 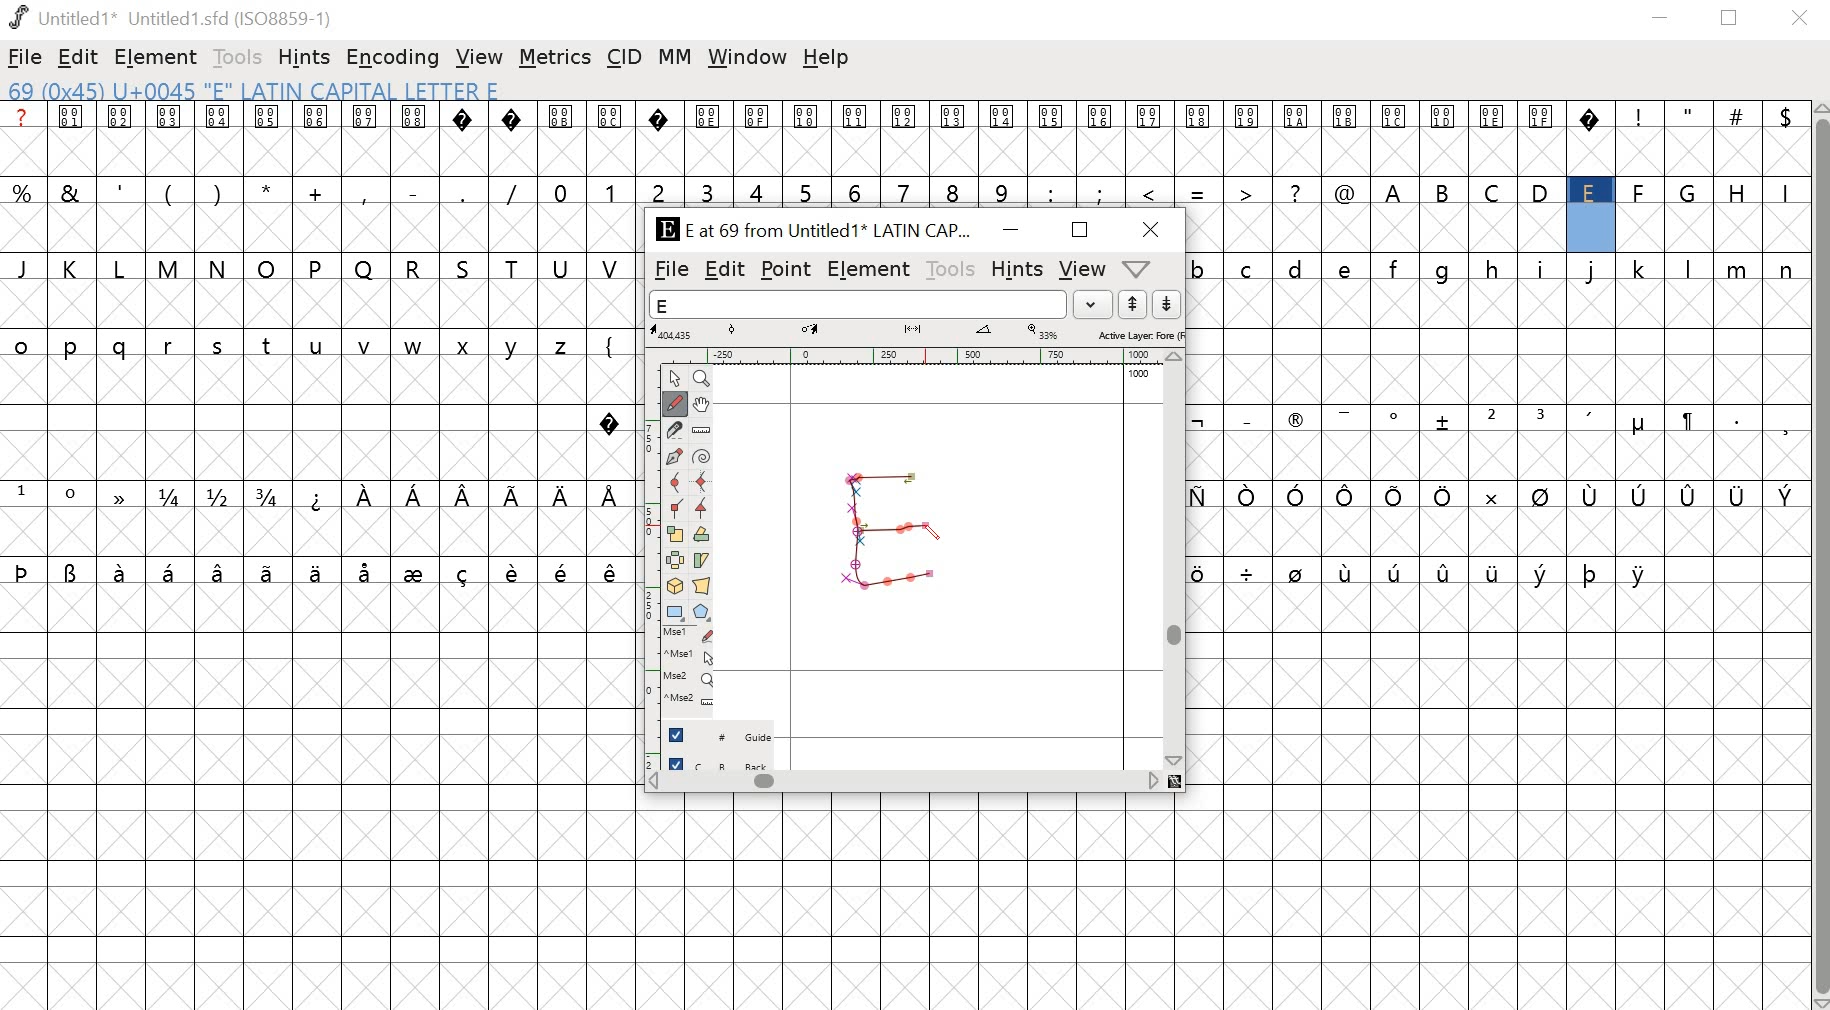 I want to click on special characters, so click(x=315, y=571).